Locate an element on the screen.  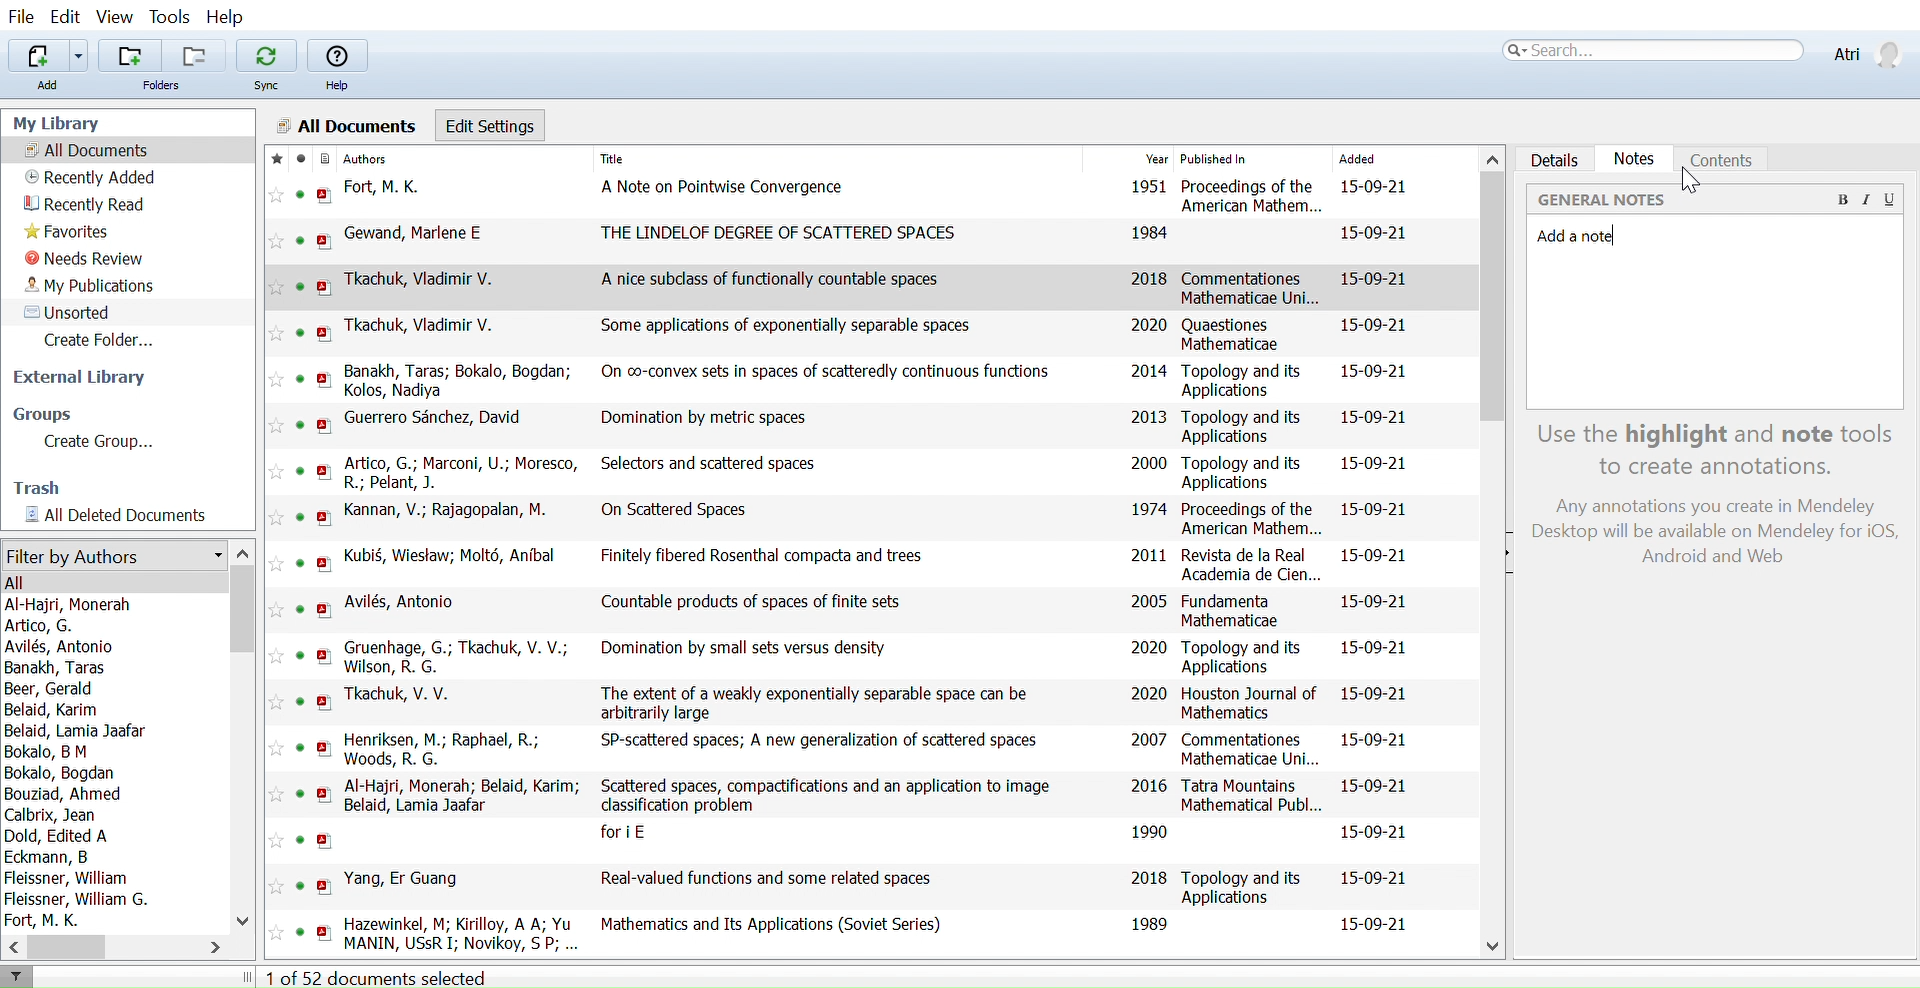
Topology and its Applications is located at coordinates (1241, 427).